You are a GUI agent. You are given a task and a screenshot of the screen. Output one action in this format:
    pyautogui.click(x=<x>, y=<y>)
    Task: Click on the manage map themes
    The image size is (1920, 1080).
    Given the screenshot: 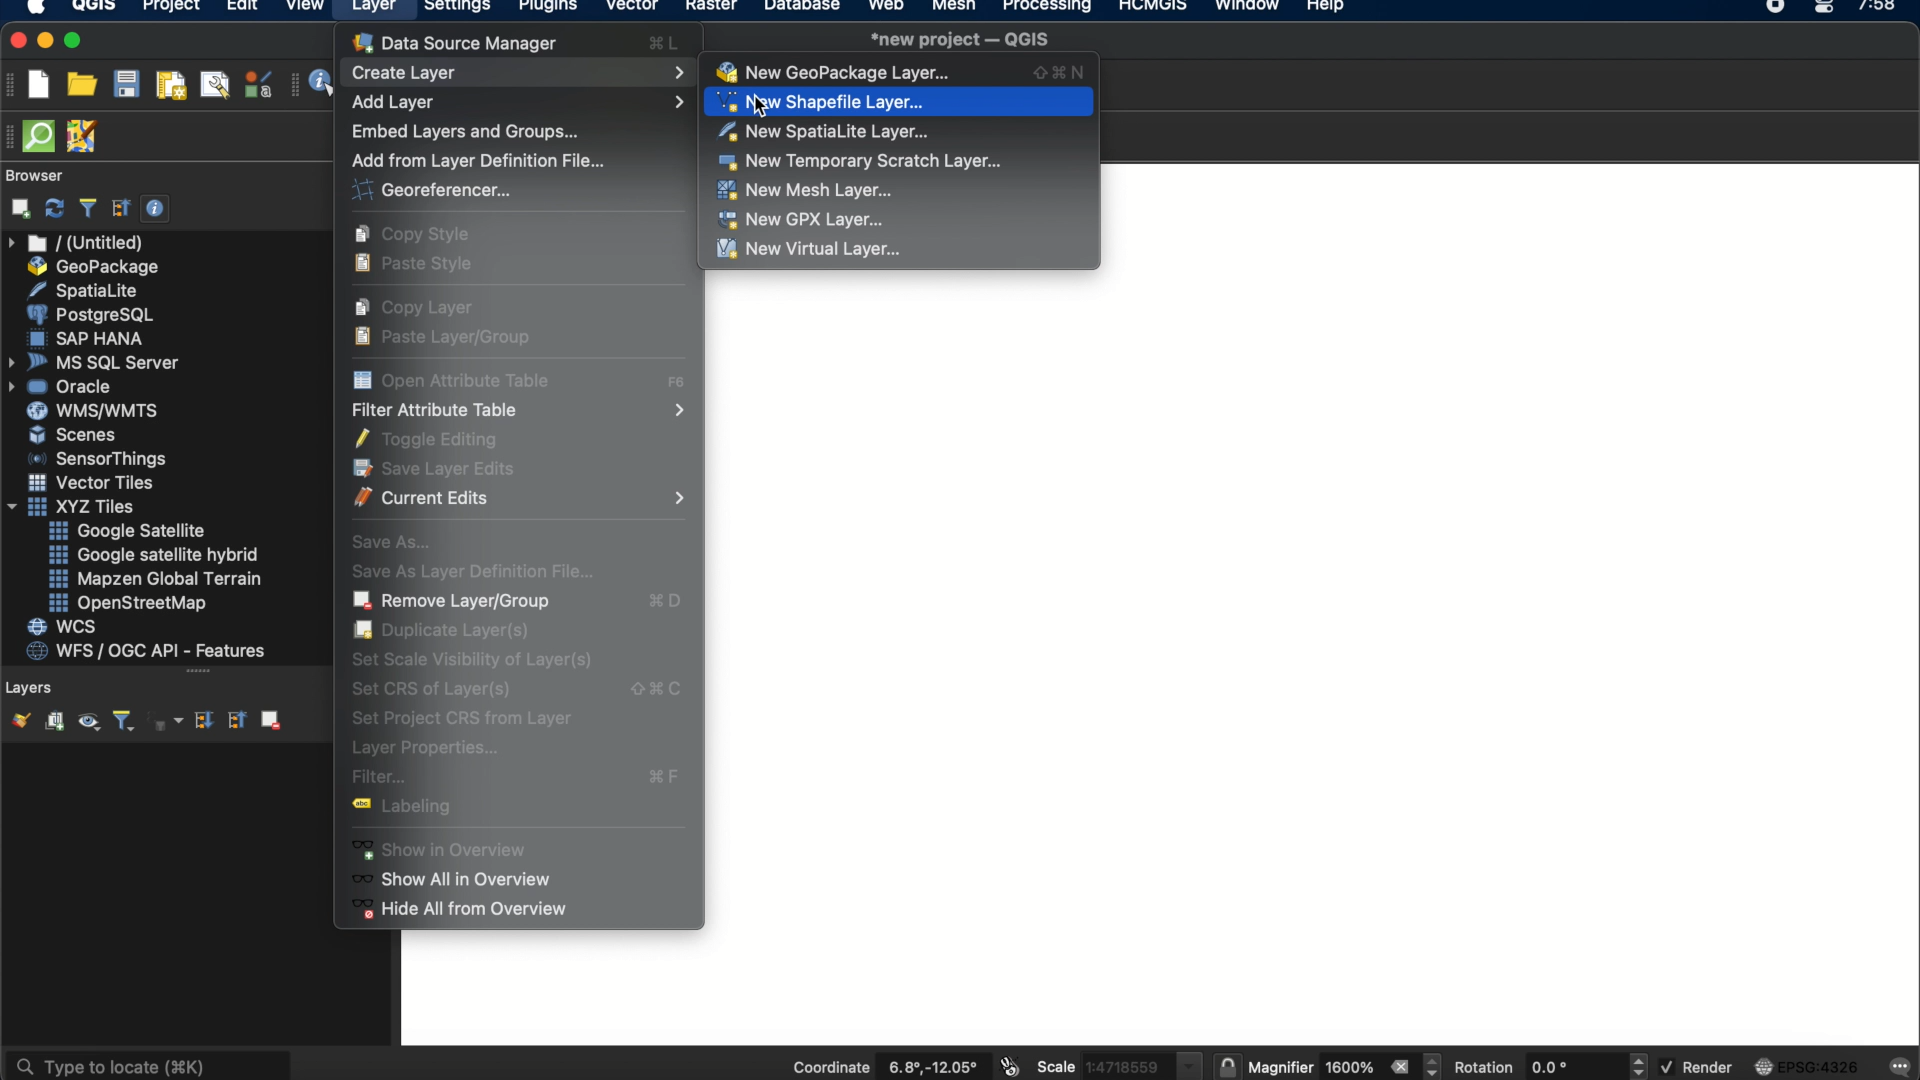 What is the action you would take?
    pyautogui.click(x=87, y=724)
    